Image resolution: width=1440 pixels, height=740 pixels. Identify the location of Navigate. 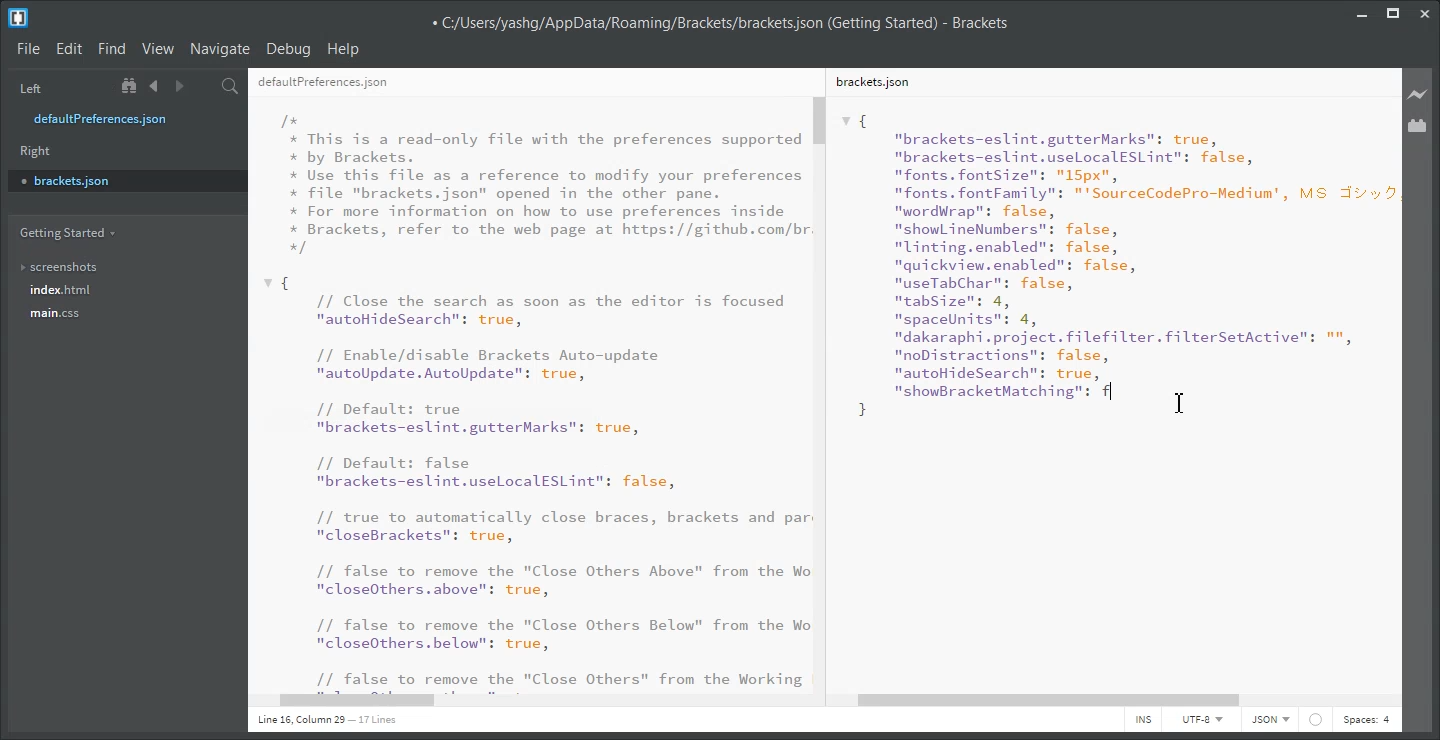
(221, 49).